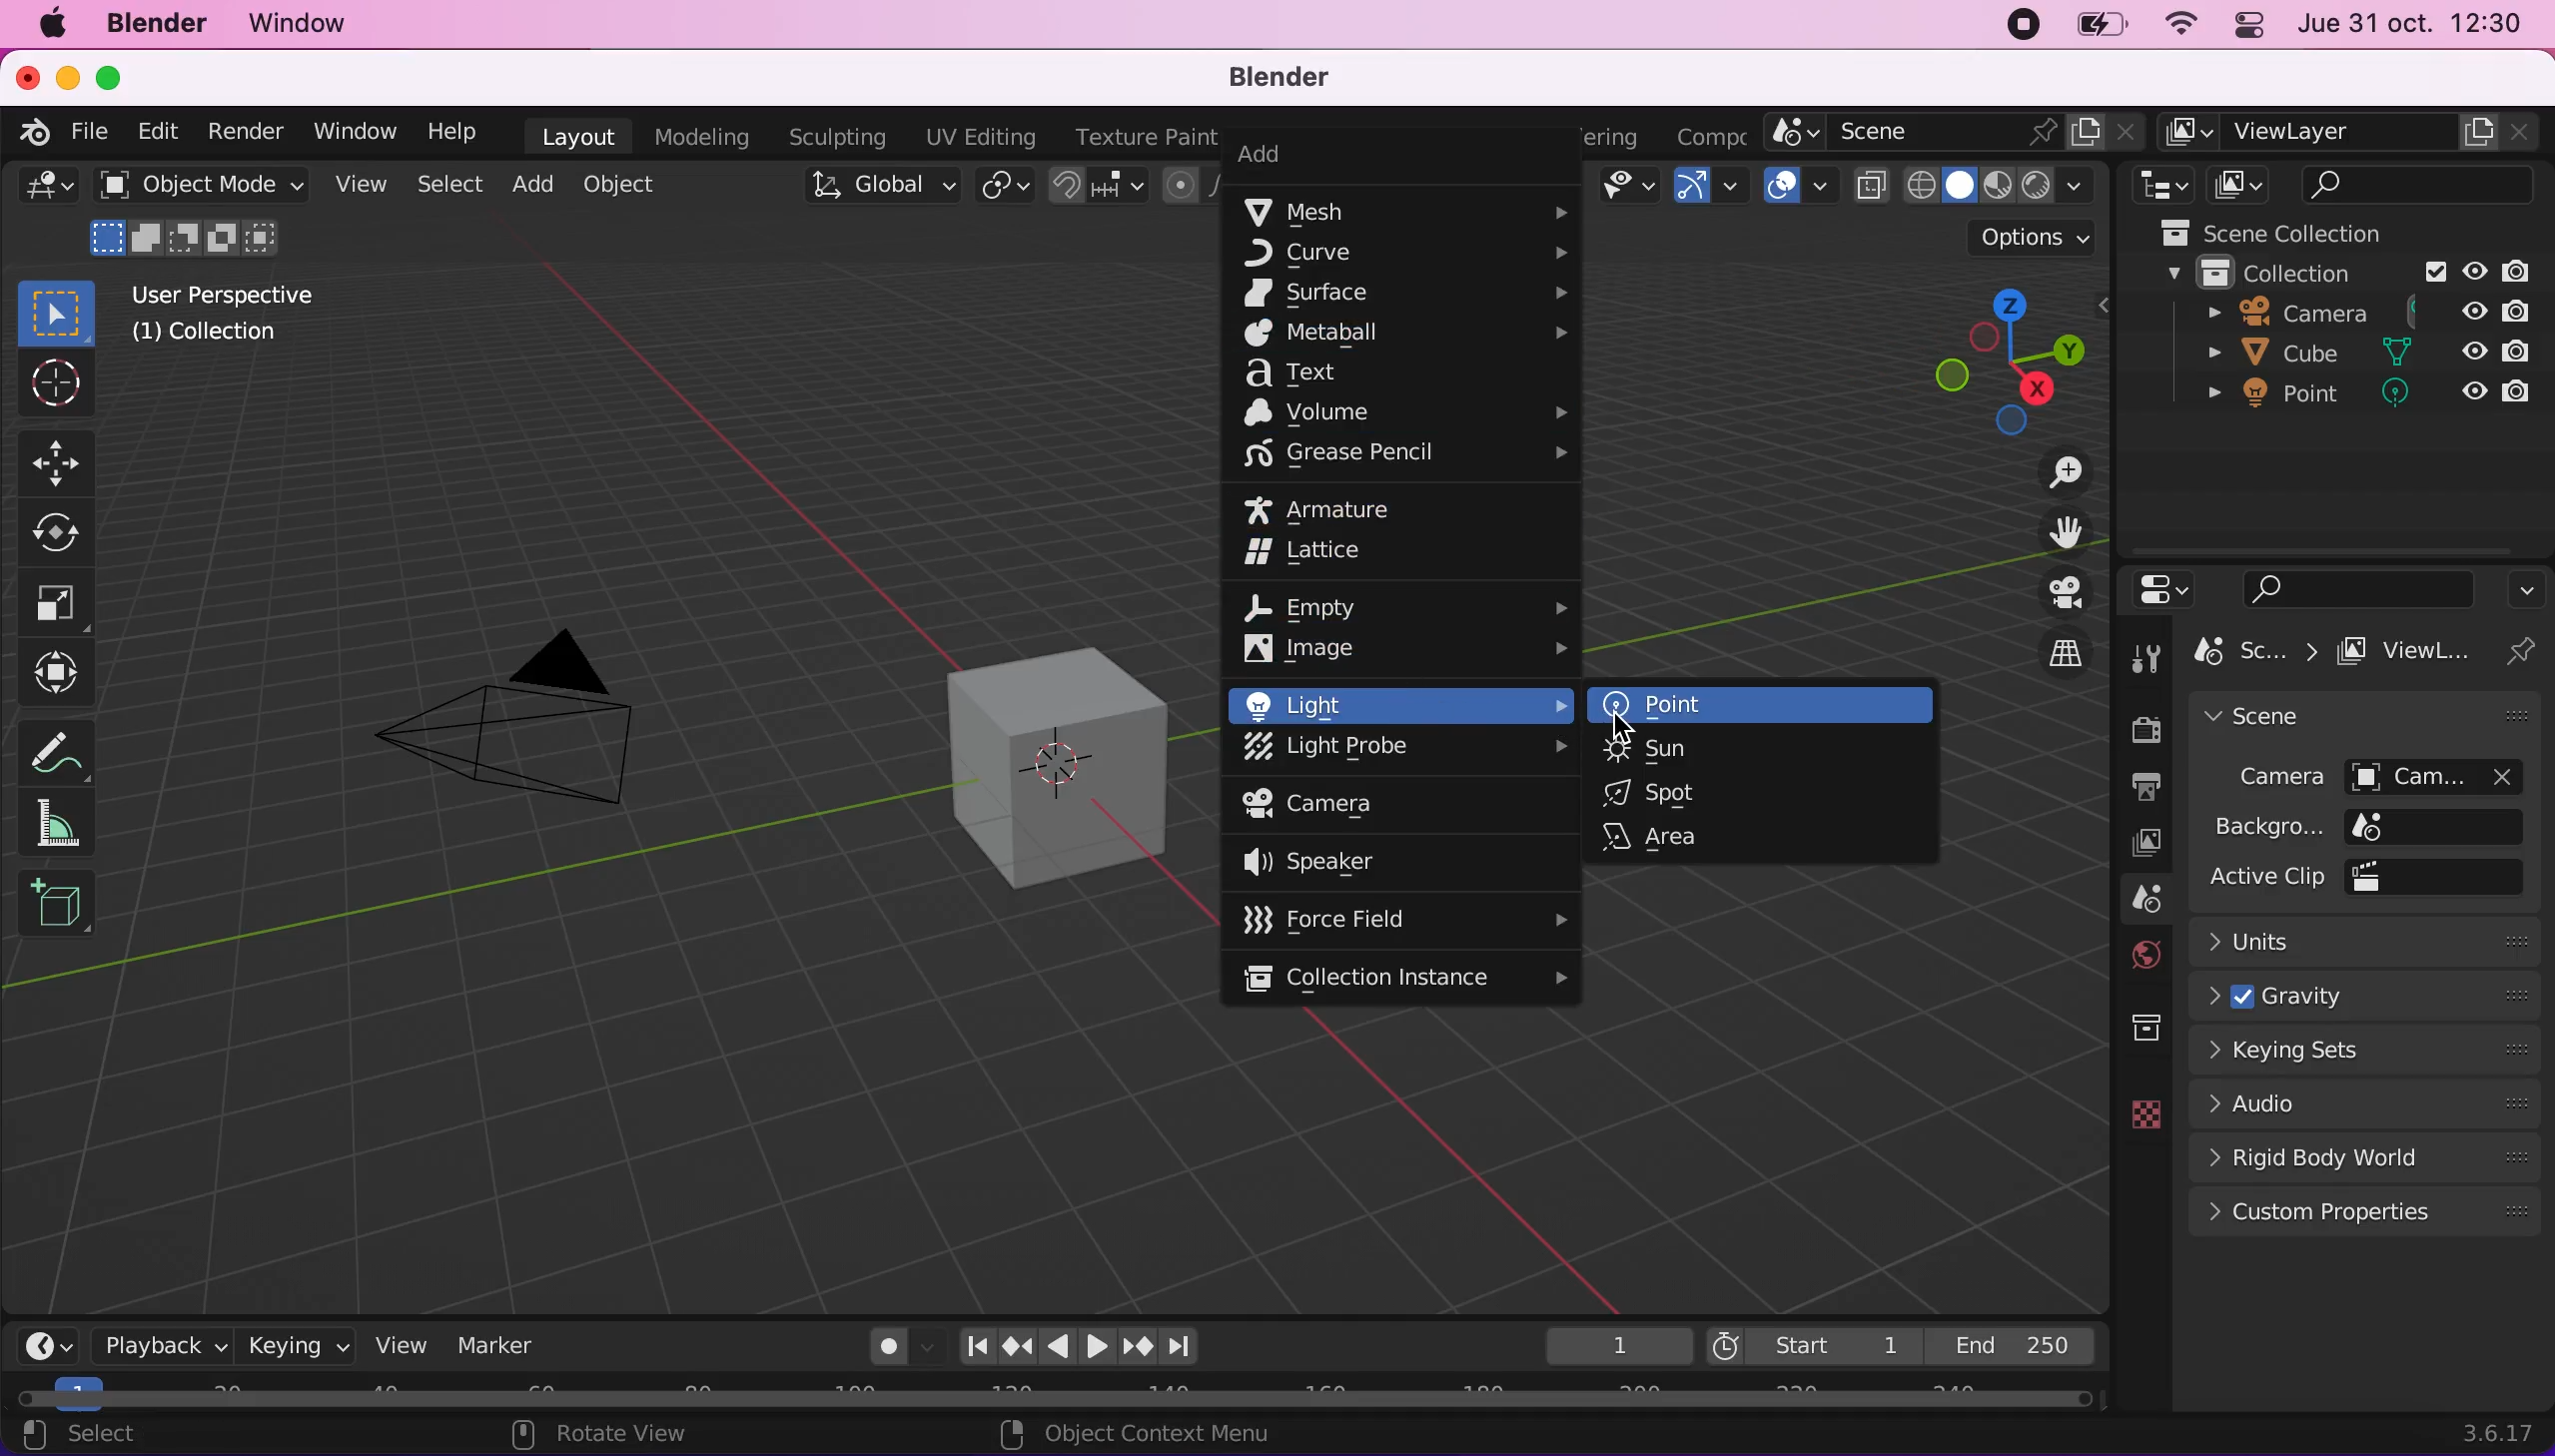 Image resolution: width=2555 pixels, height=1456 pixels. What do you see at coordinates (2433, 270) in the screenshot?
I see `exclude from view layer` at bounding box center [2433, 270].